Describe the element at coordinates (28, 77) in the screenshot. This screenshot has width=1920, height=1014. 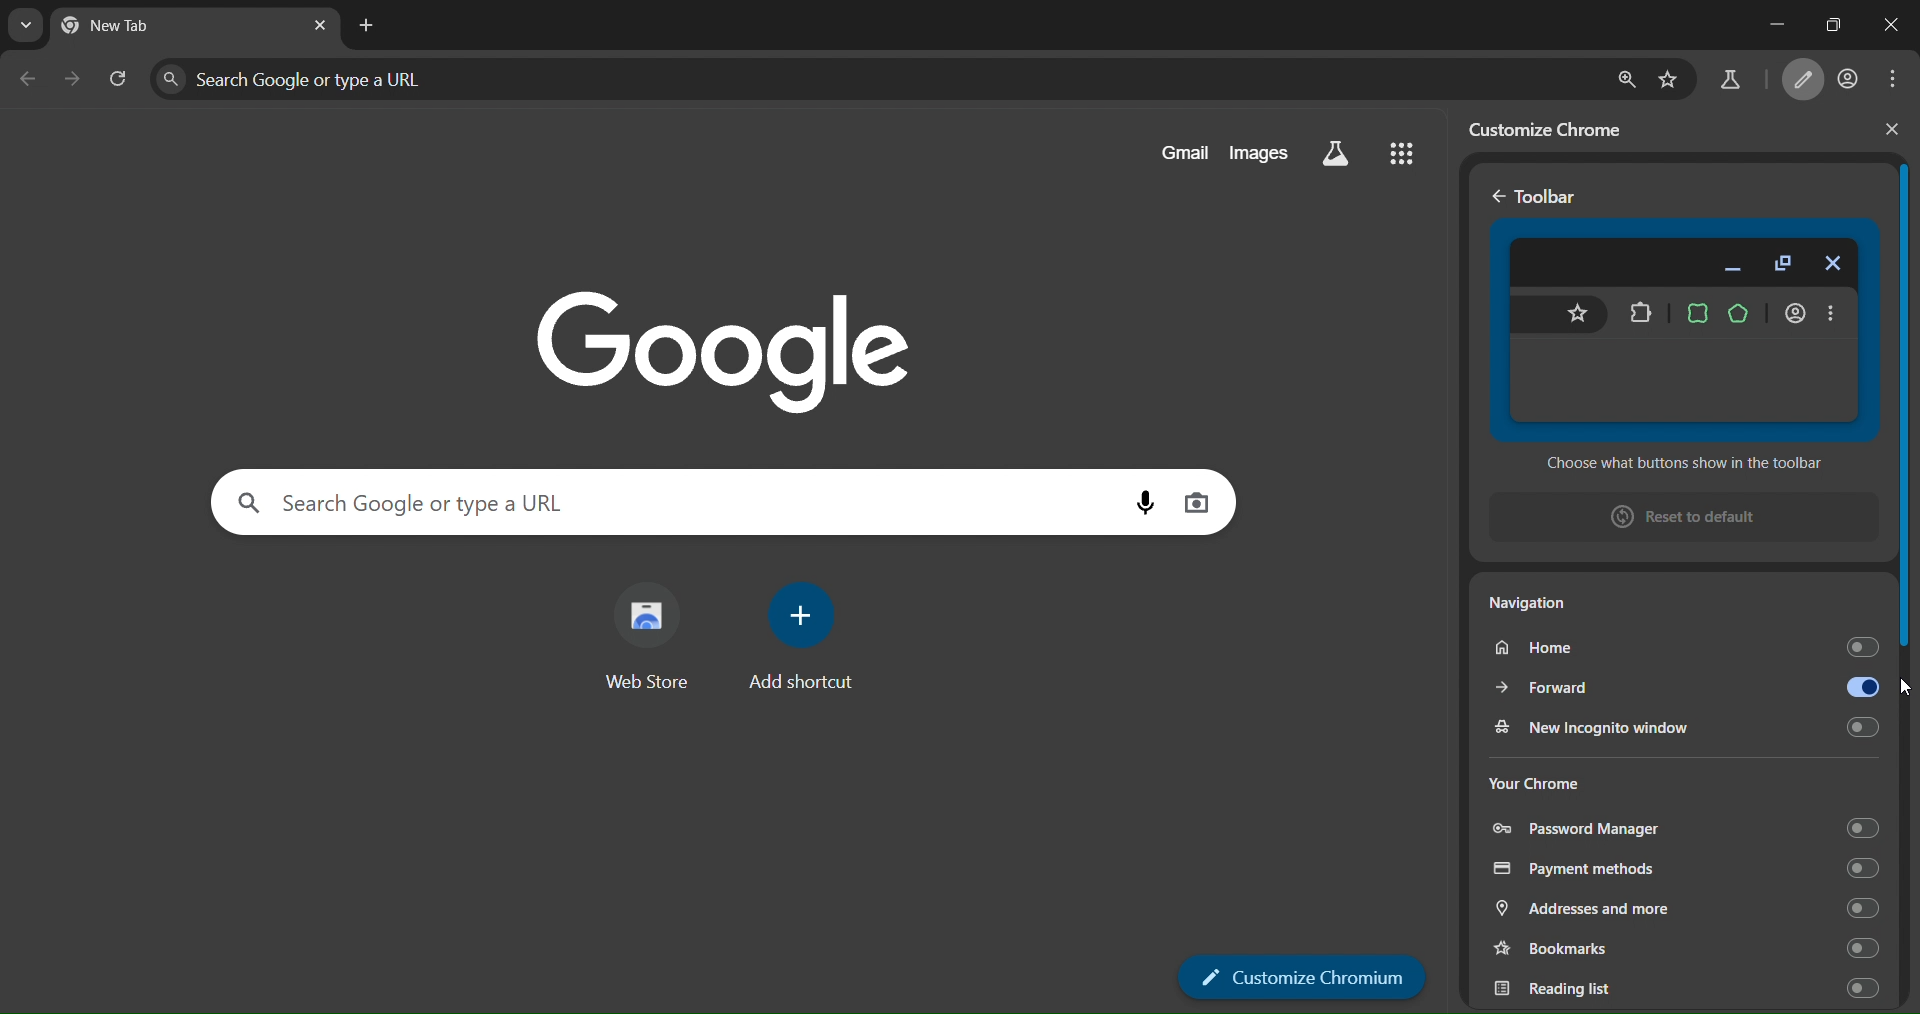
I see `go back one page` at that location.